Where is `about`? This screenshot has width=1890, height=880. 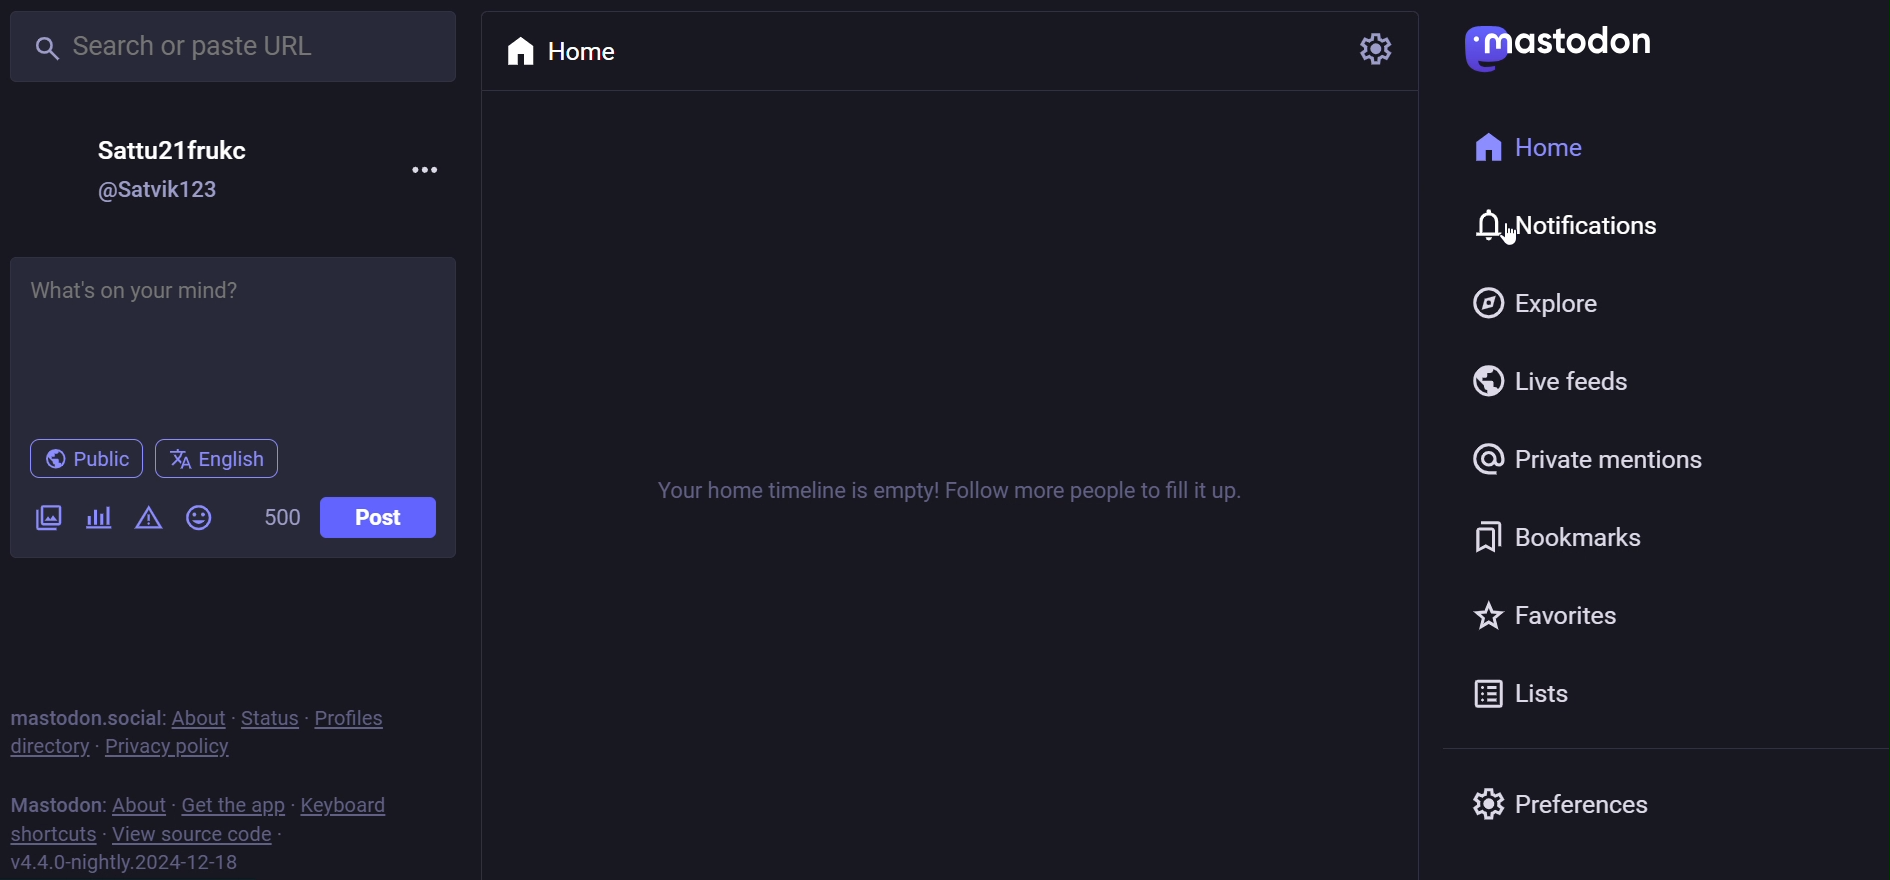 about is located at coordinates (195, 715).